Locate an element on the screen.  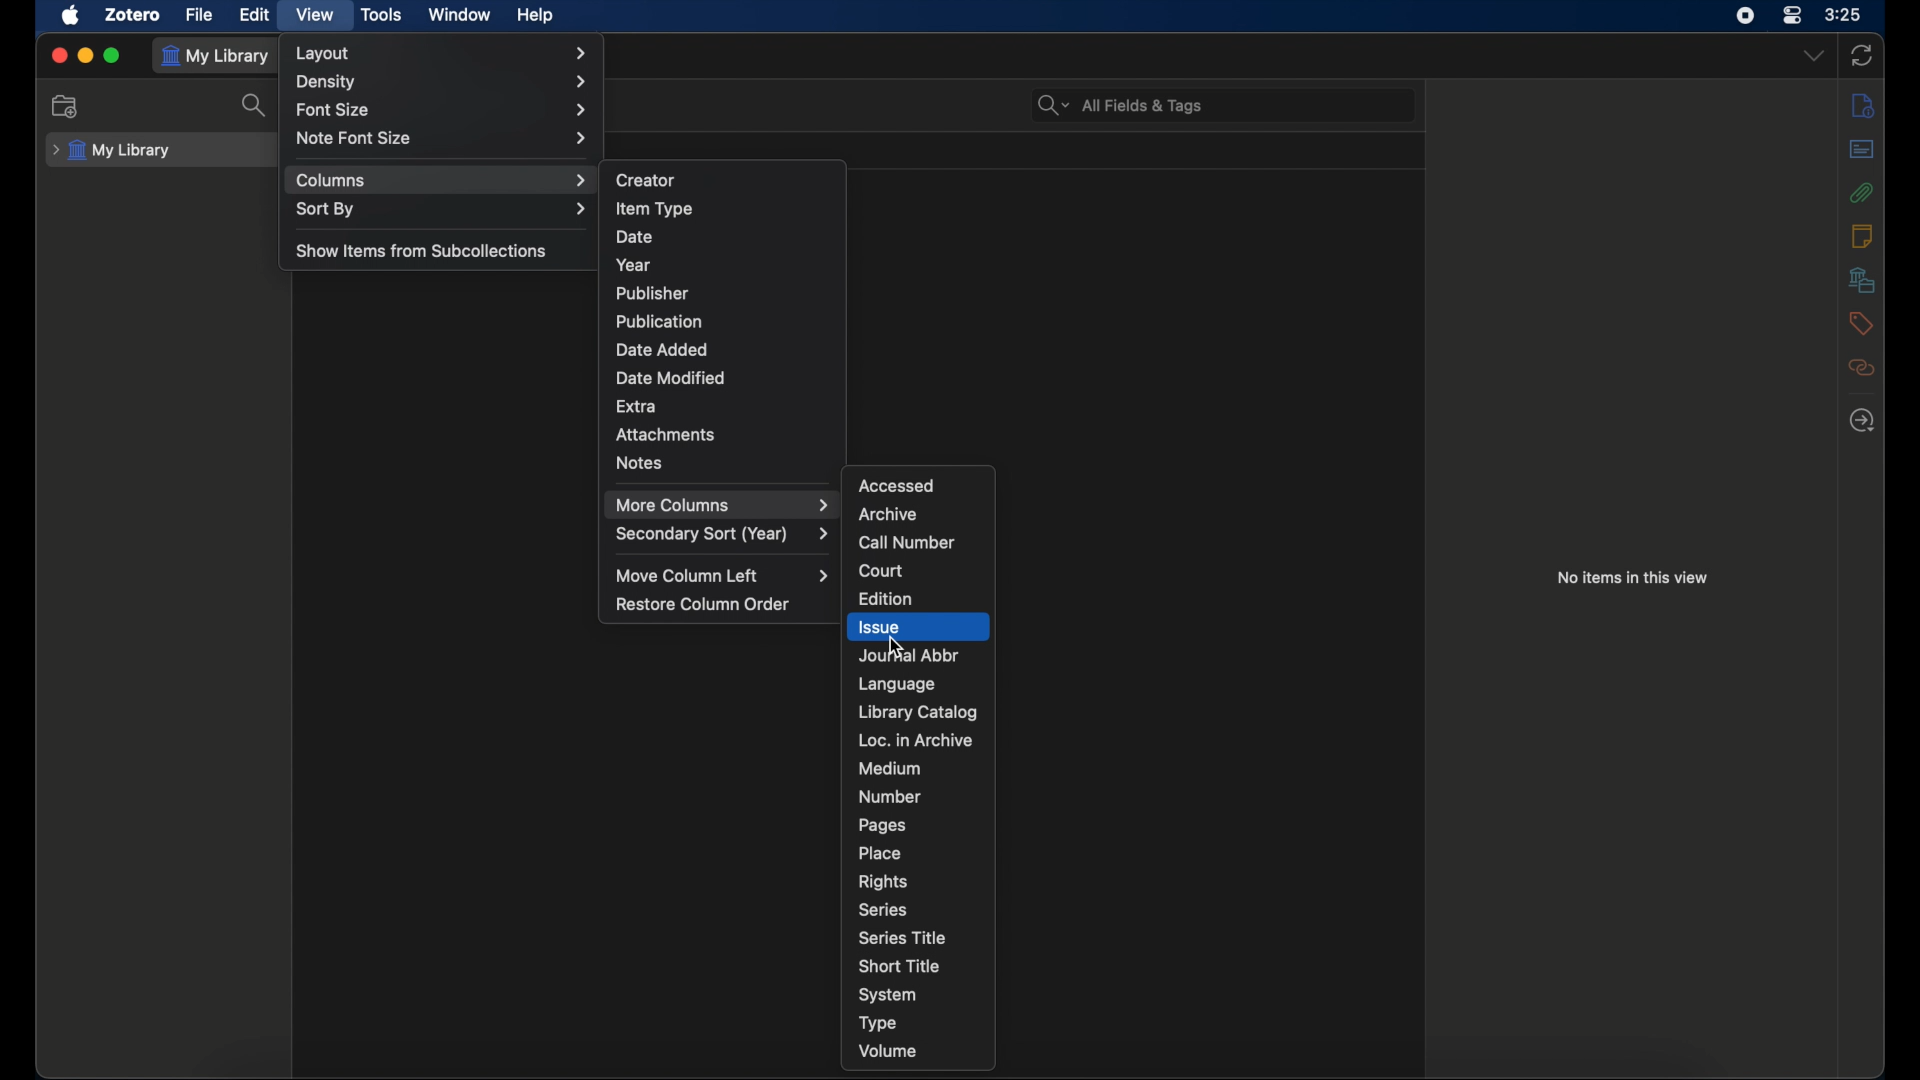
sort by is located at coordinates (443, 211).